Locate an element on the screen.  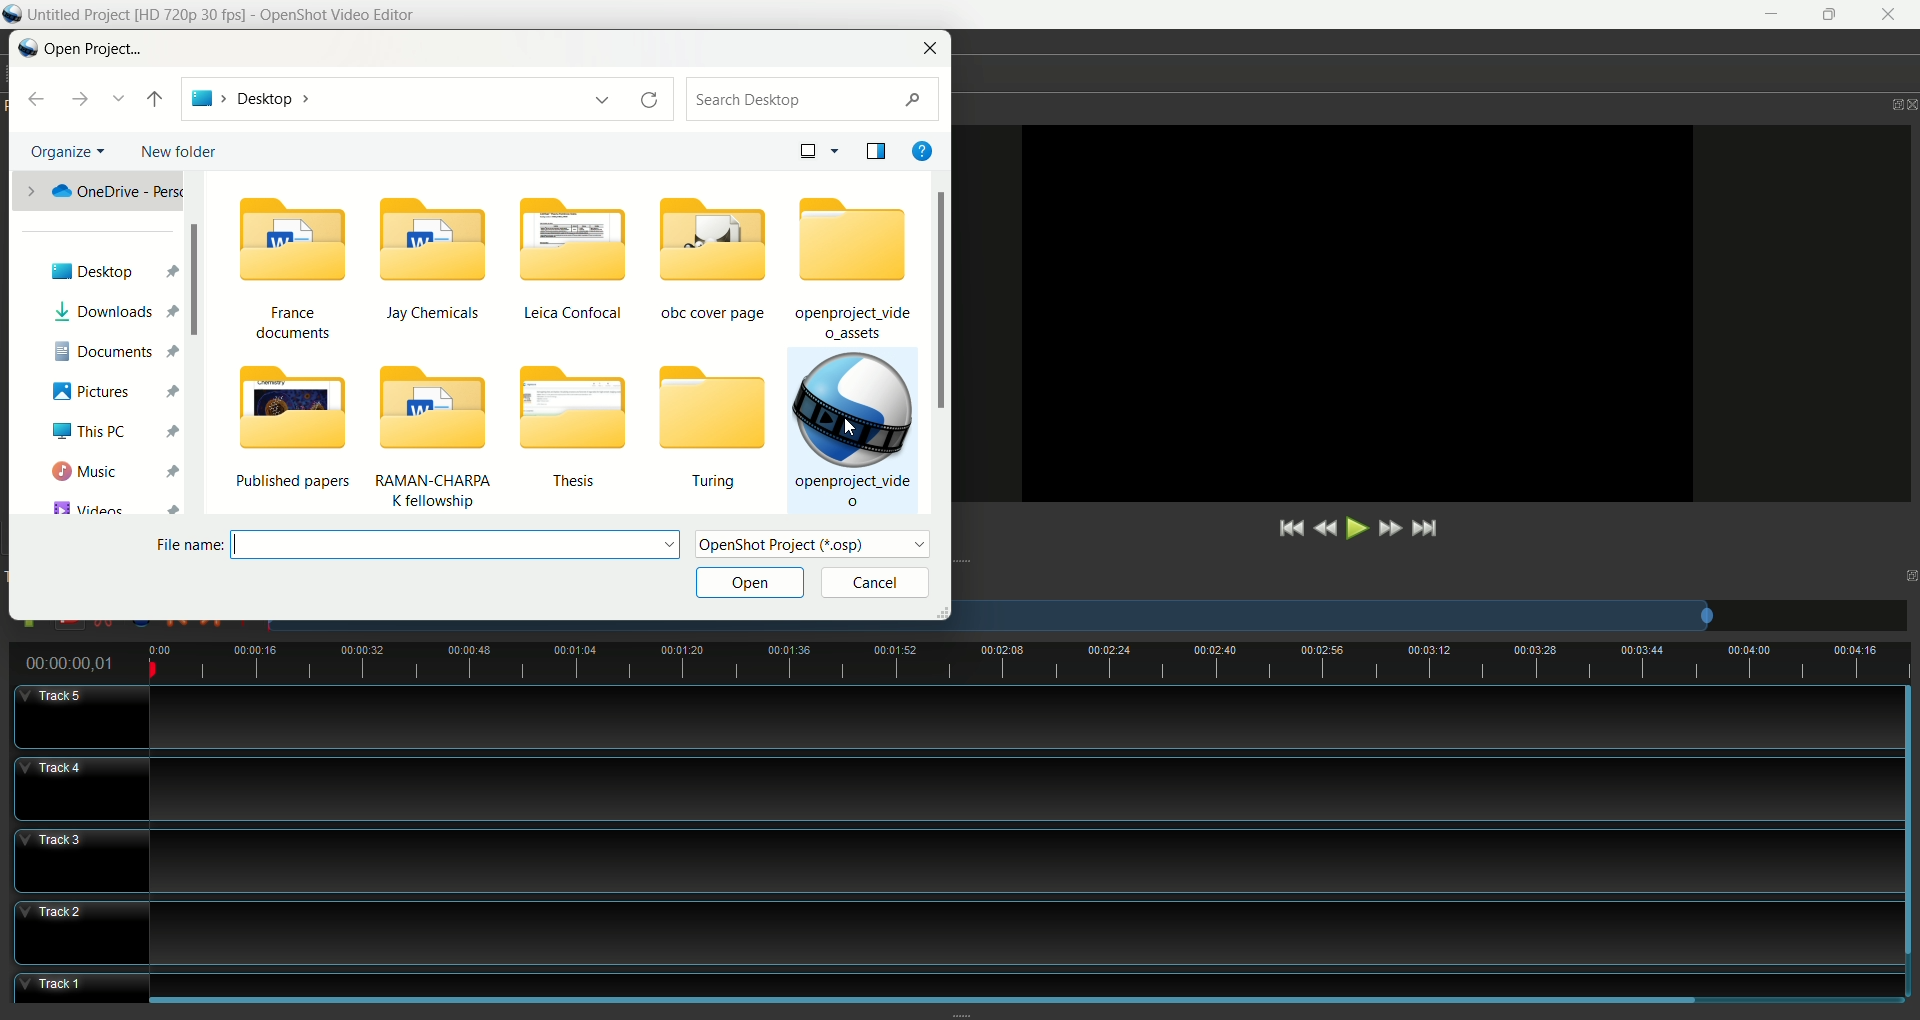
minimize is located at coordinates (1767, 15).